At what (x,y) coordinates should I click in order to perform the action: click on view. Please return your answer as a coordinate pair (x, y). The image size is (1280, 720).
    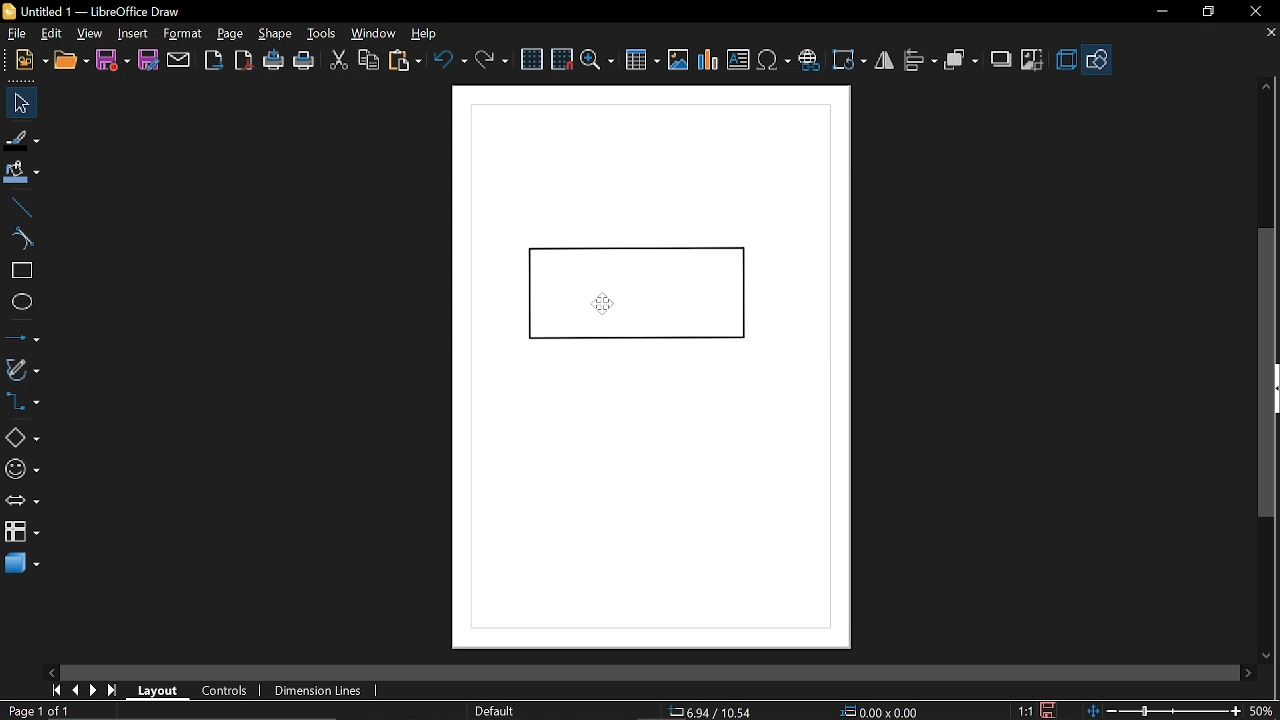
    Looking at the image, I should click on (91, 35).